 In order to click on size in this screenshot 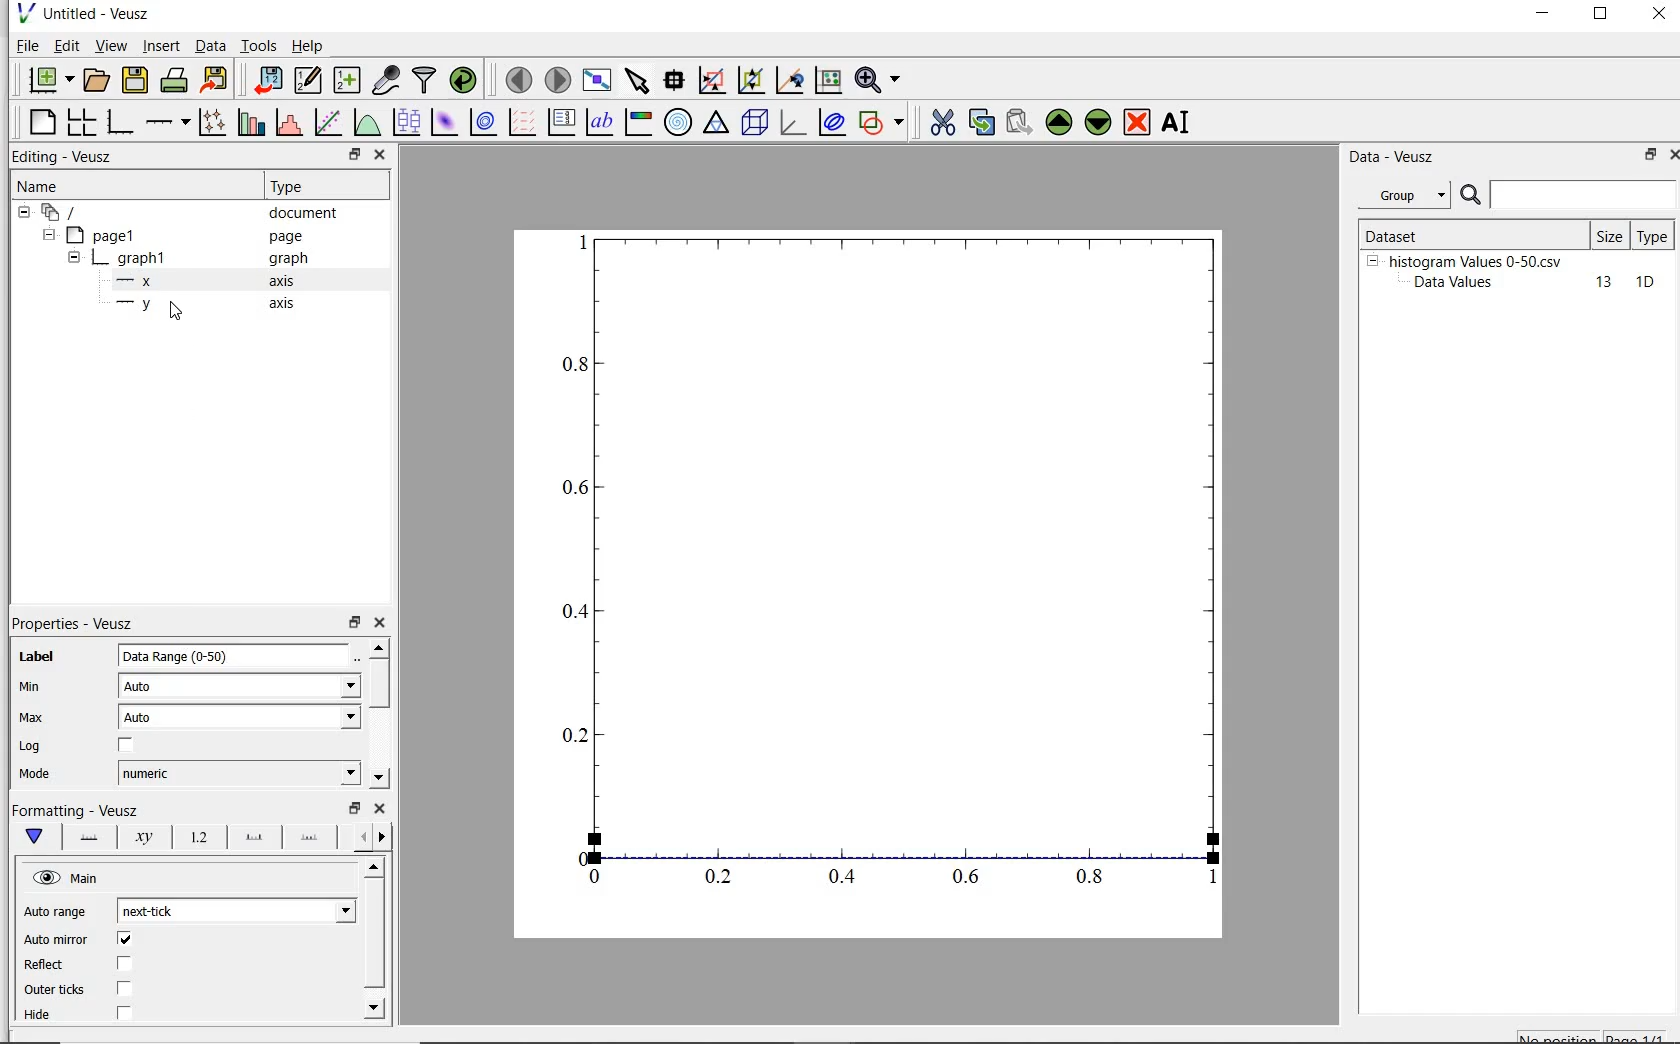, I will do `click(1609, 236)`.